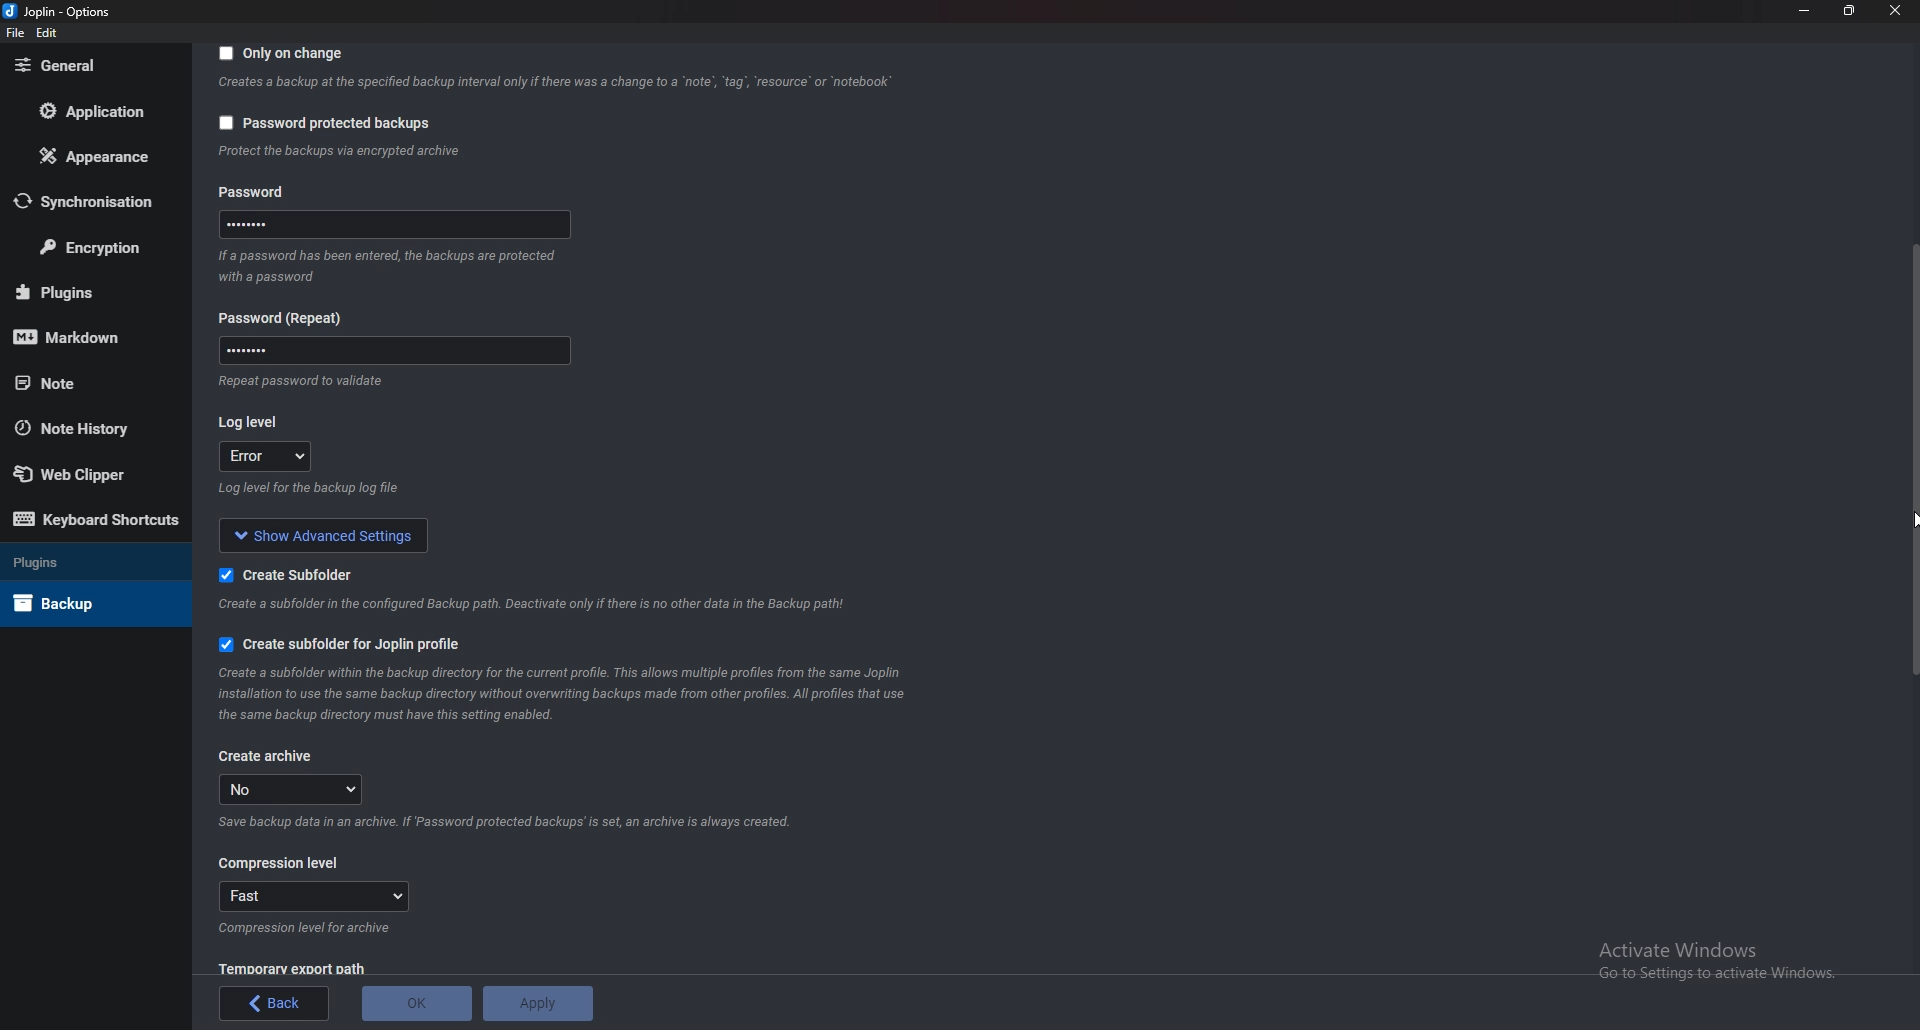  What do you see at coordinates (88, 111) in the screenshot?
I see `Application` at bounding box center [88, 111].